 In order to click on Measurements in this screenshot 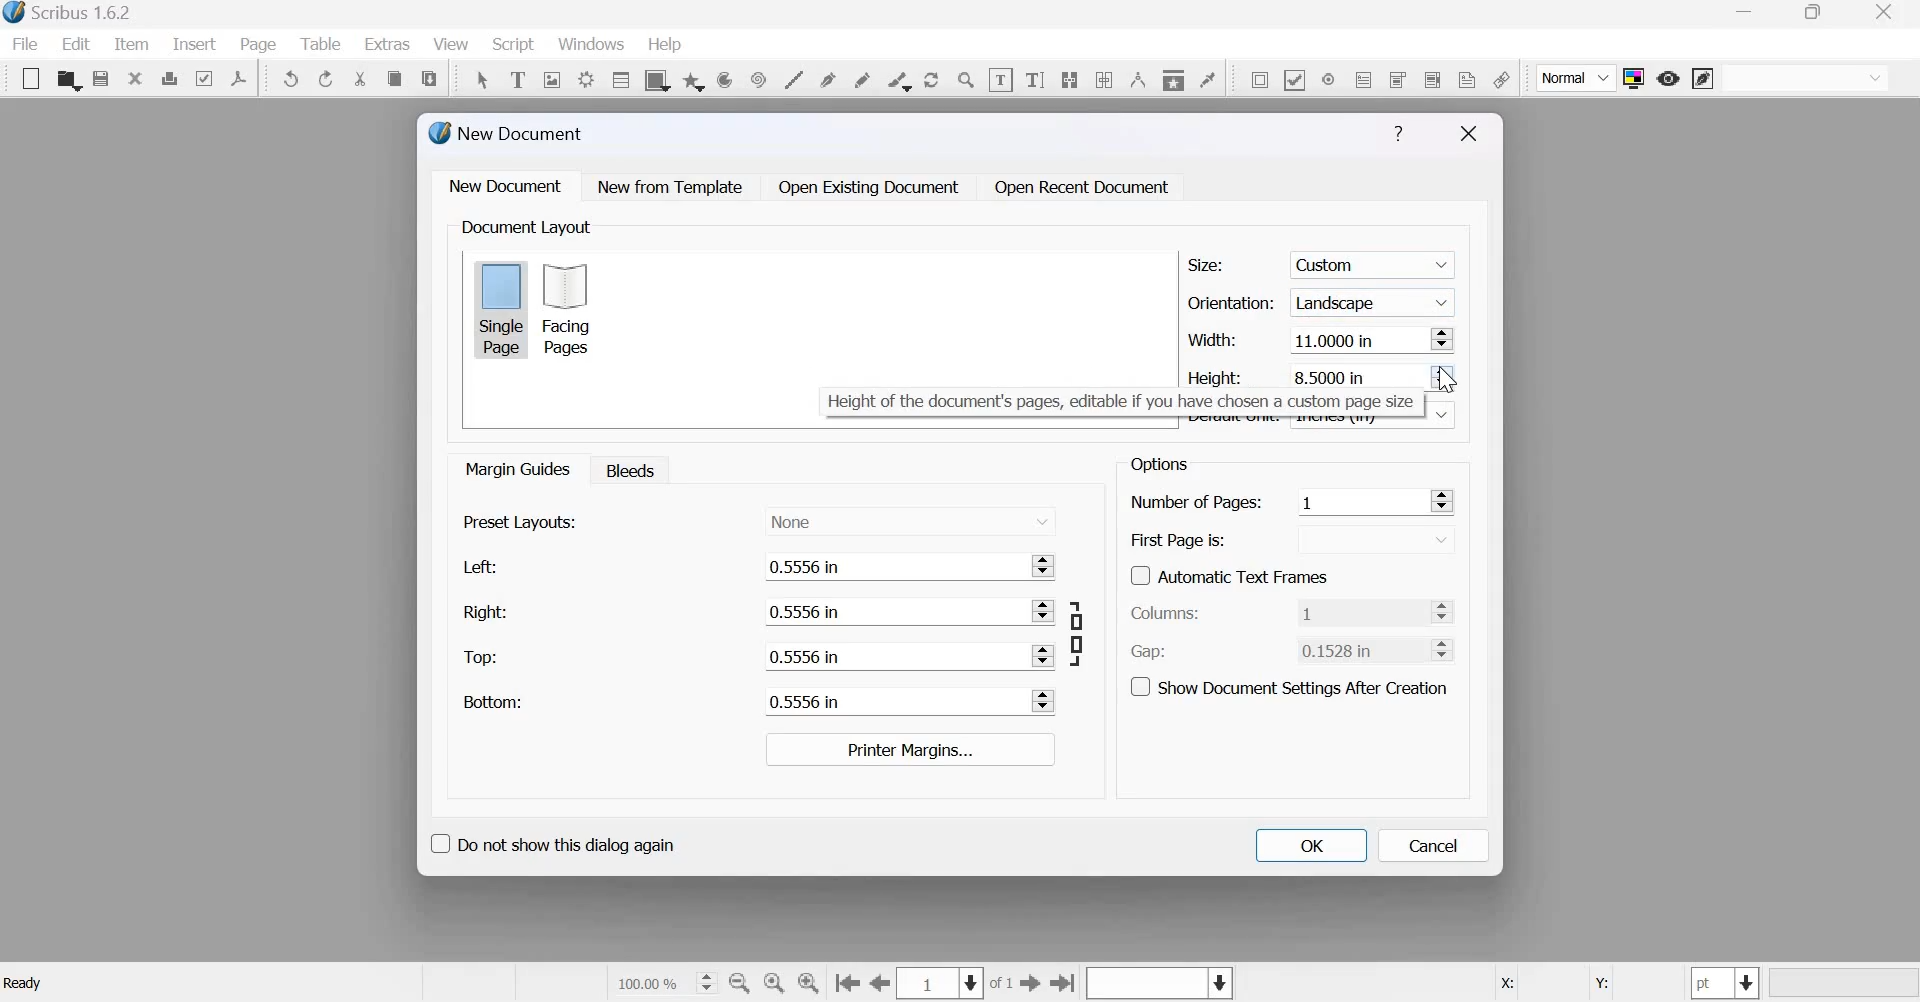, I will do `click(1136, 79)`.